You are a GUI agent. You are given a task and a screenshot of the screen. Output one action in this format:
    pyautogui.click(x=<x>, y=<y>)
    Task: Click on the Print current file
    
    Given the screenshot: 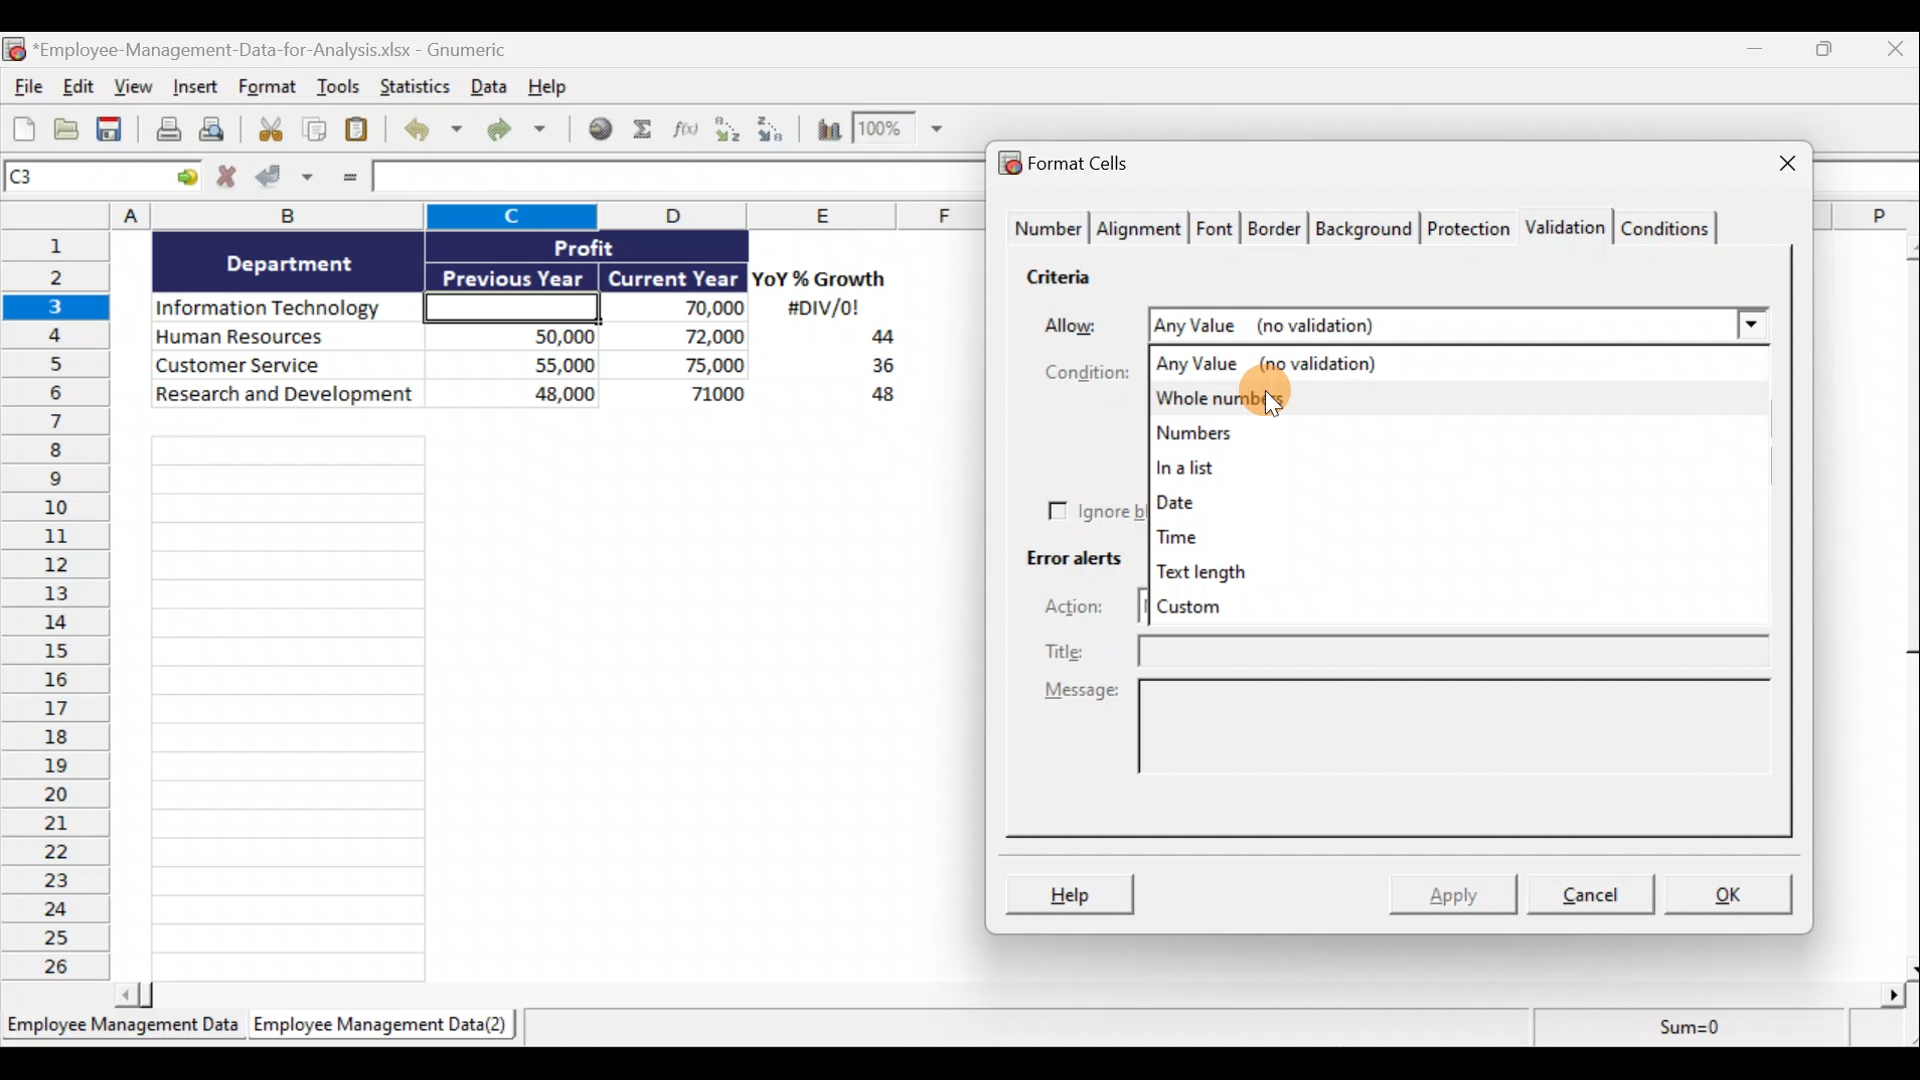 What is the action you would take?
    pyautogui.click(x=165, y=131)
    